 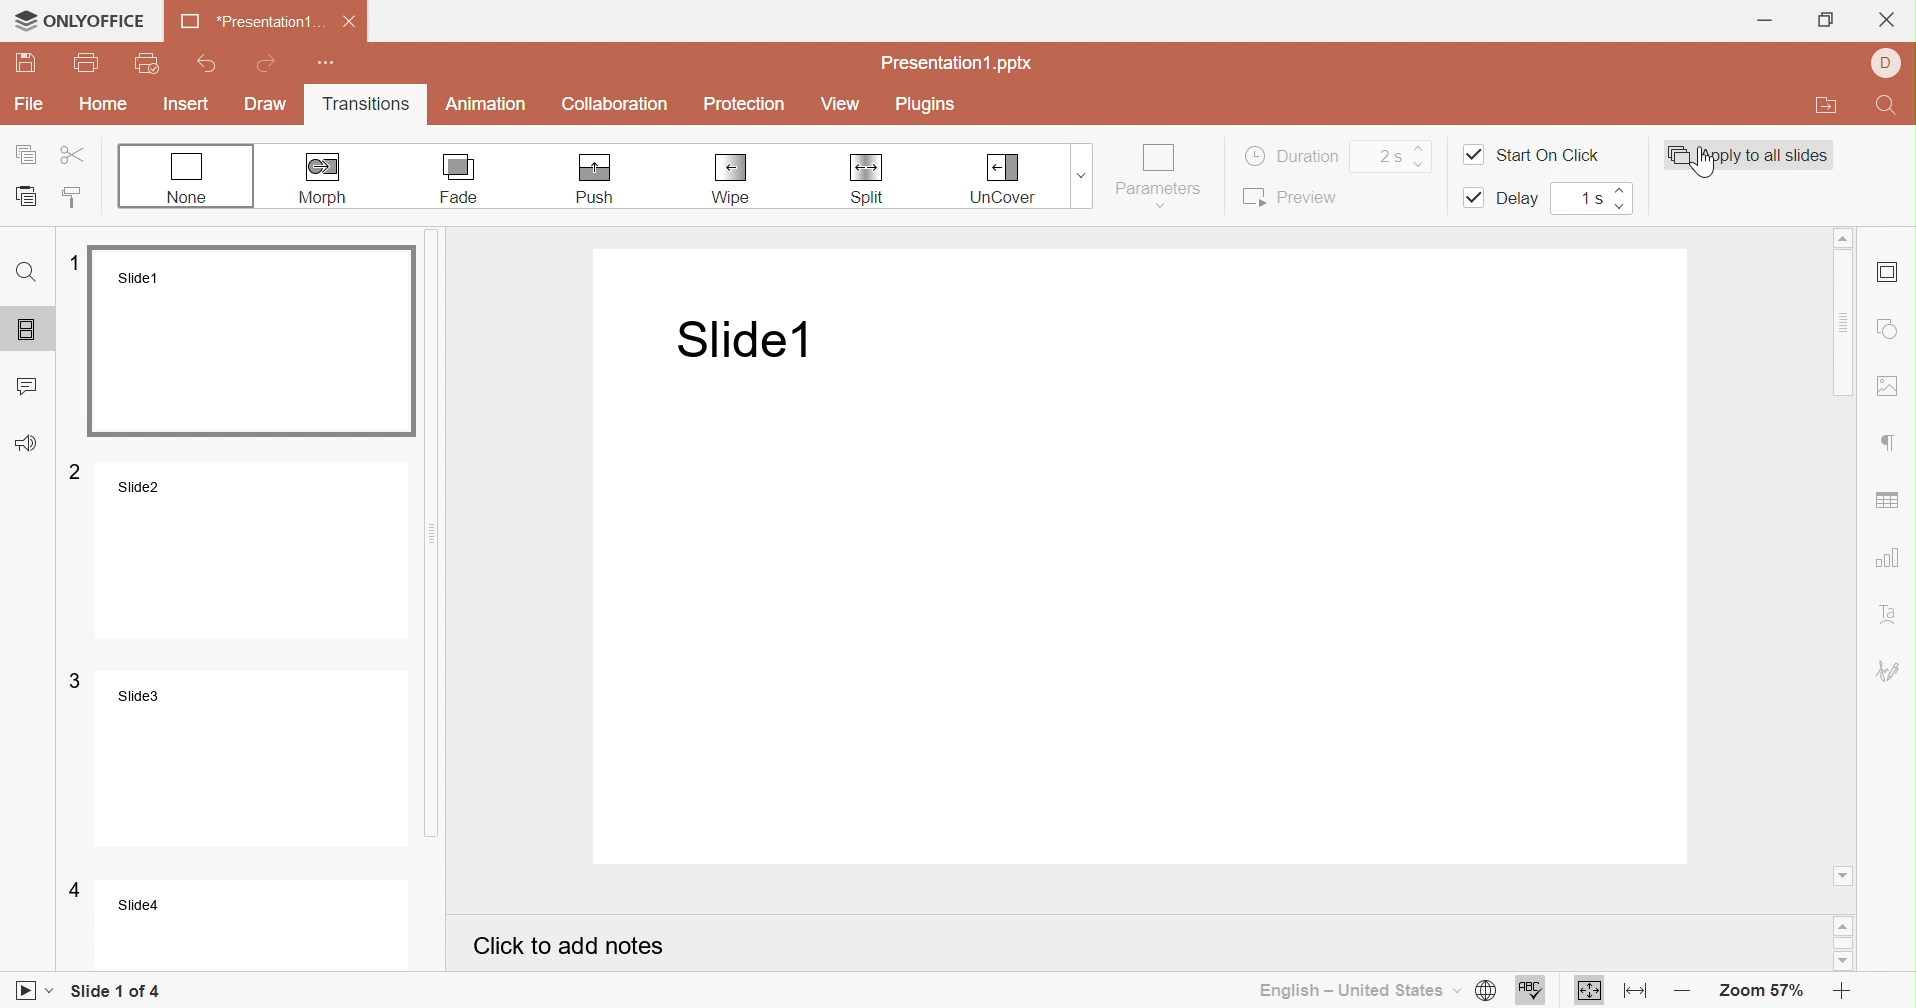 I want to click on Split, so click(x=873, y=180).